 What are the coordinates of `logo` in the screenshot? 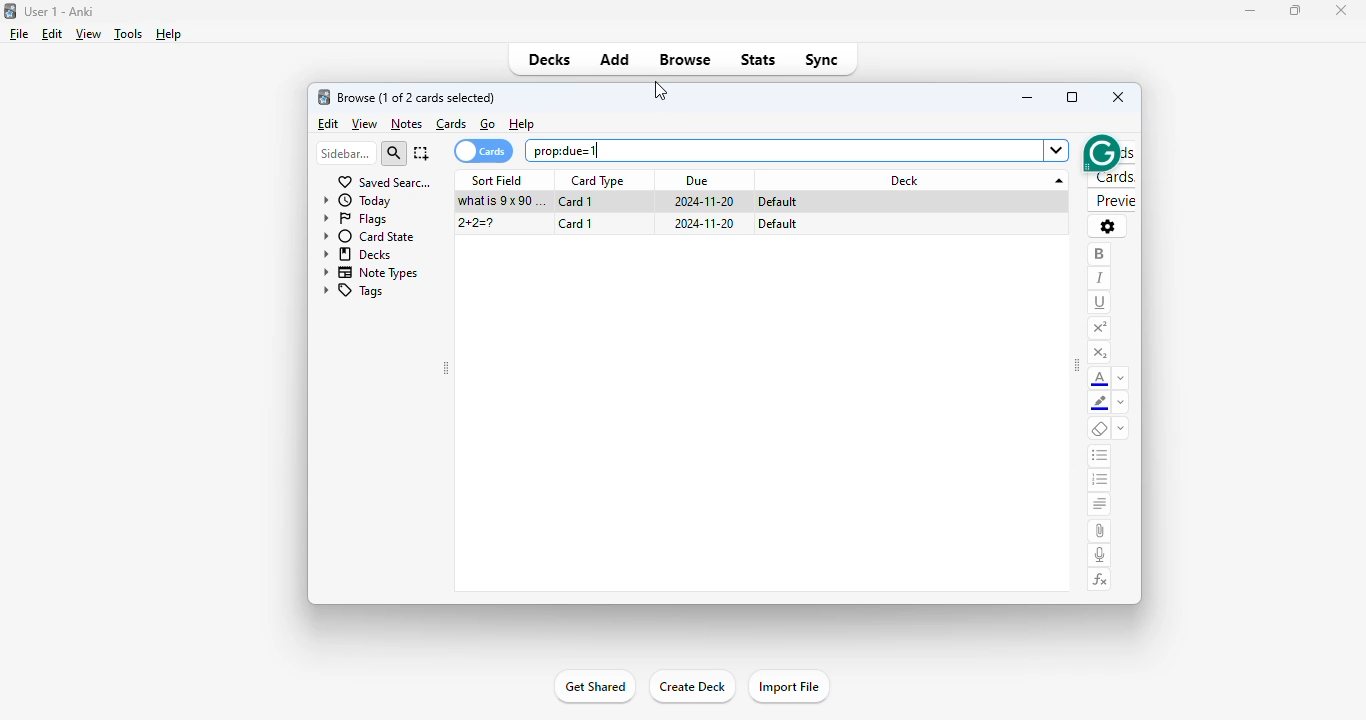 It's located at (11, 11).